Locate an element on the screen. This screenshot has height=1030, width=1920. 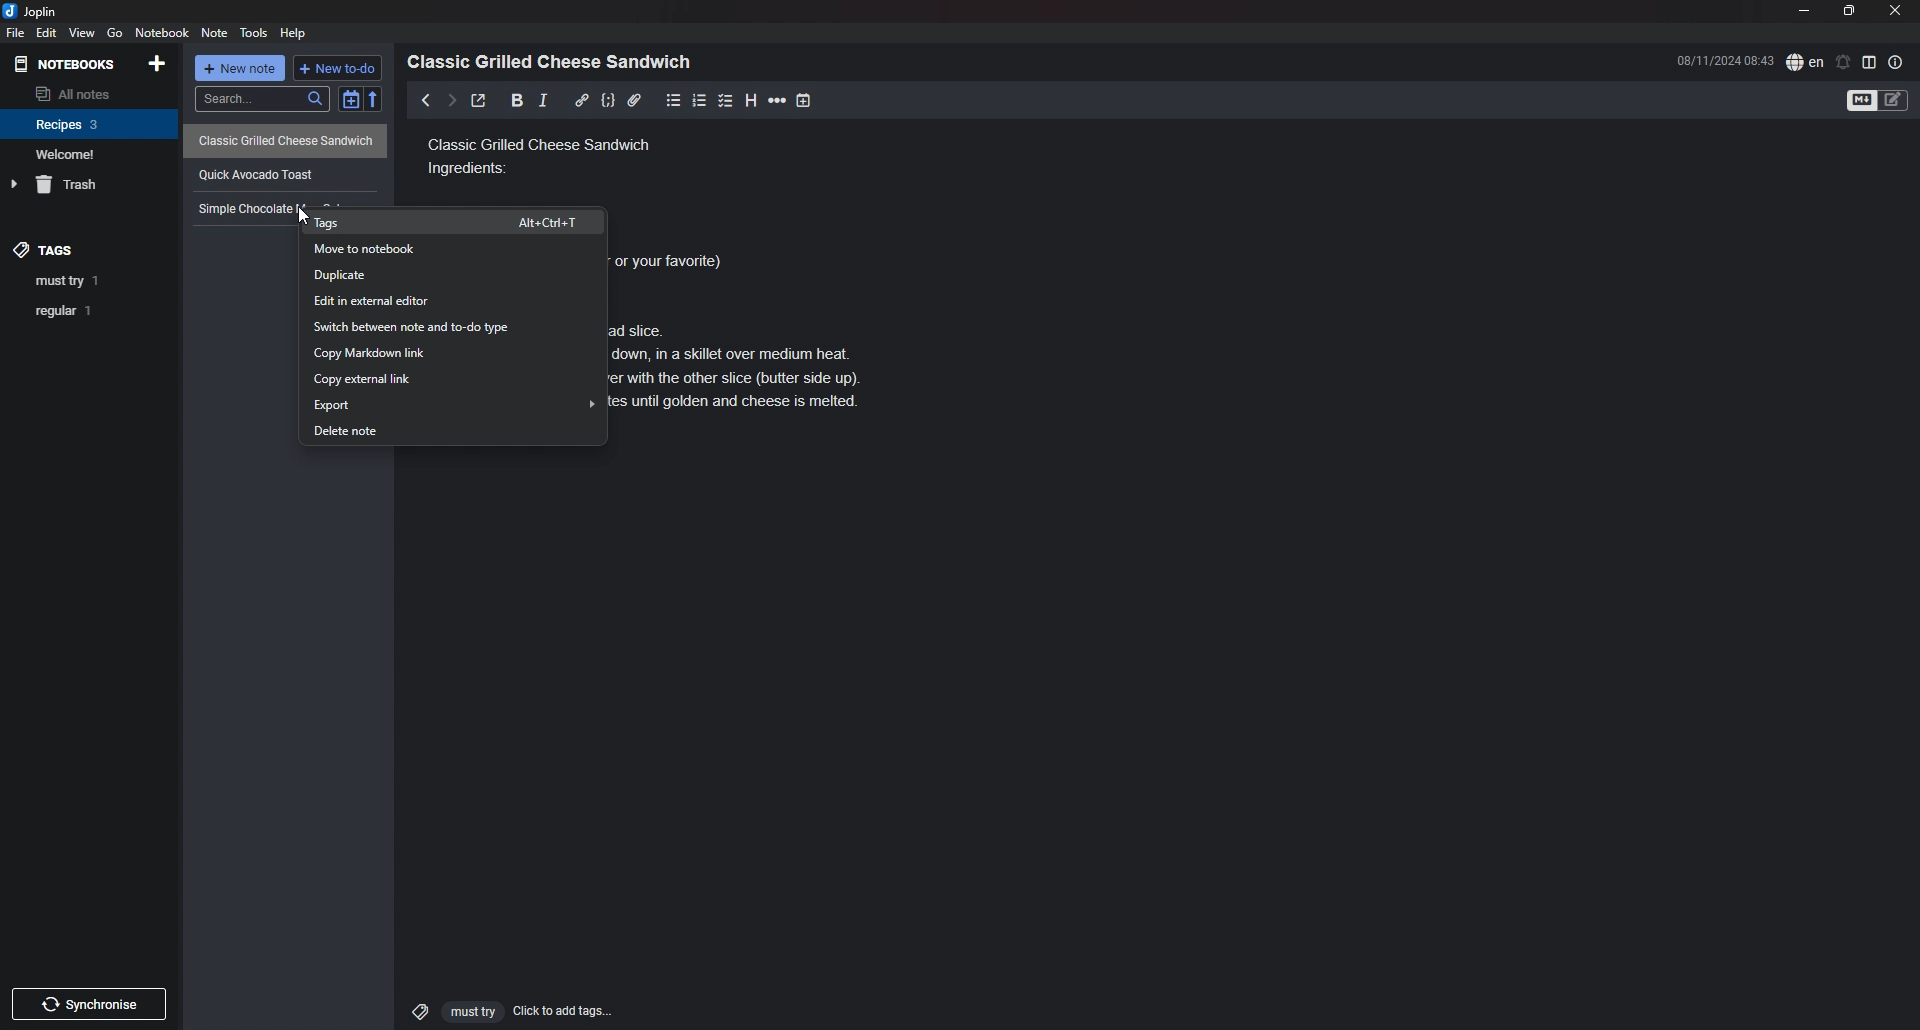
Copy external link is located at coordinates (453, 378).